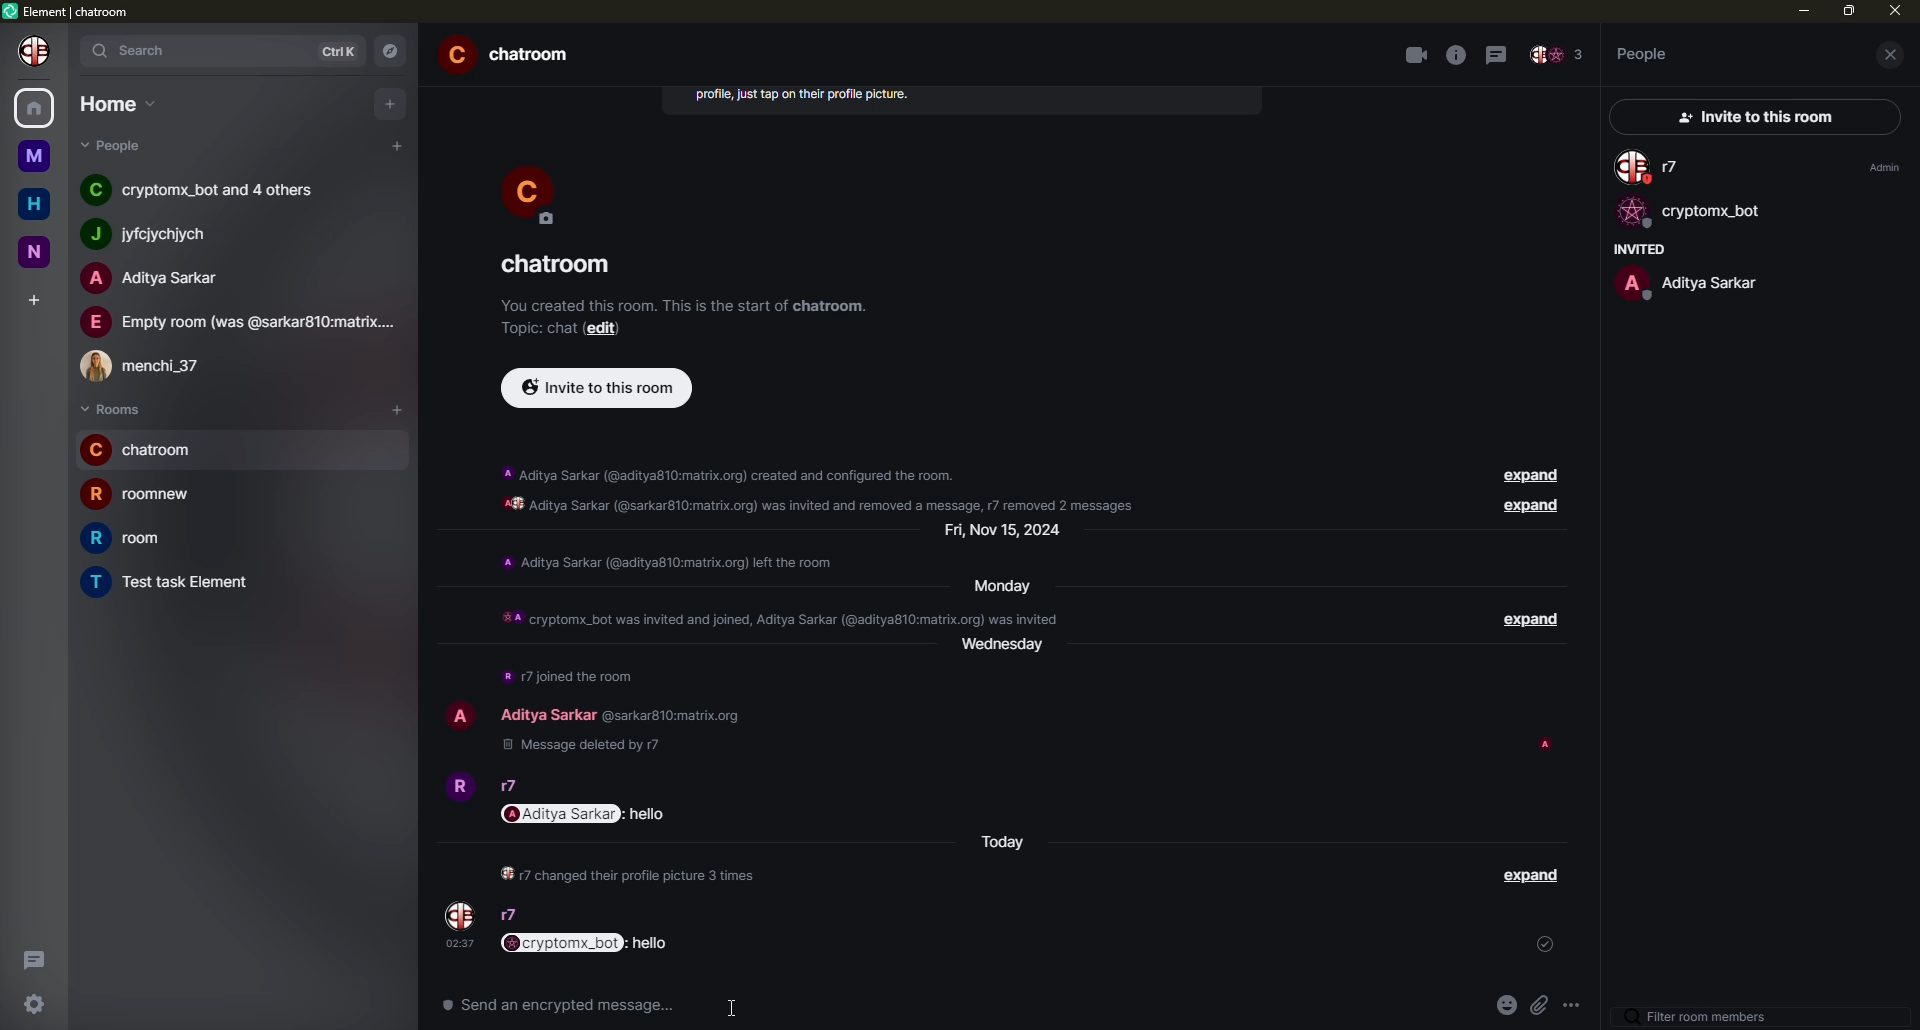  I want to click on day, so click(1004, 530).